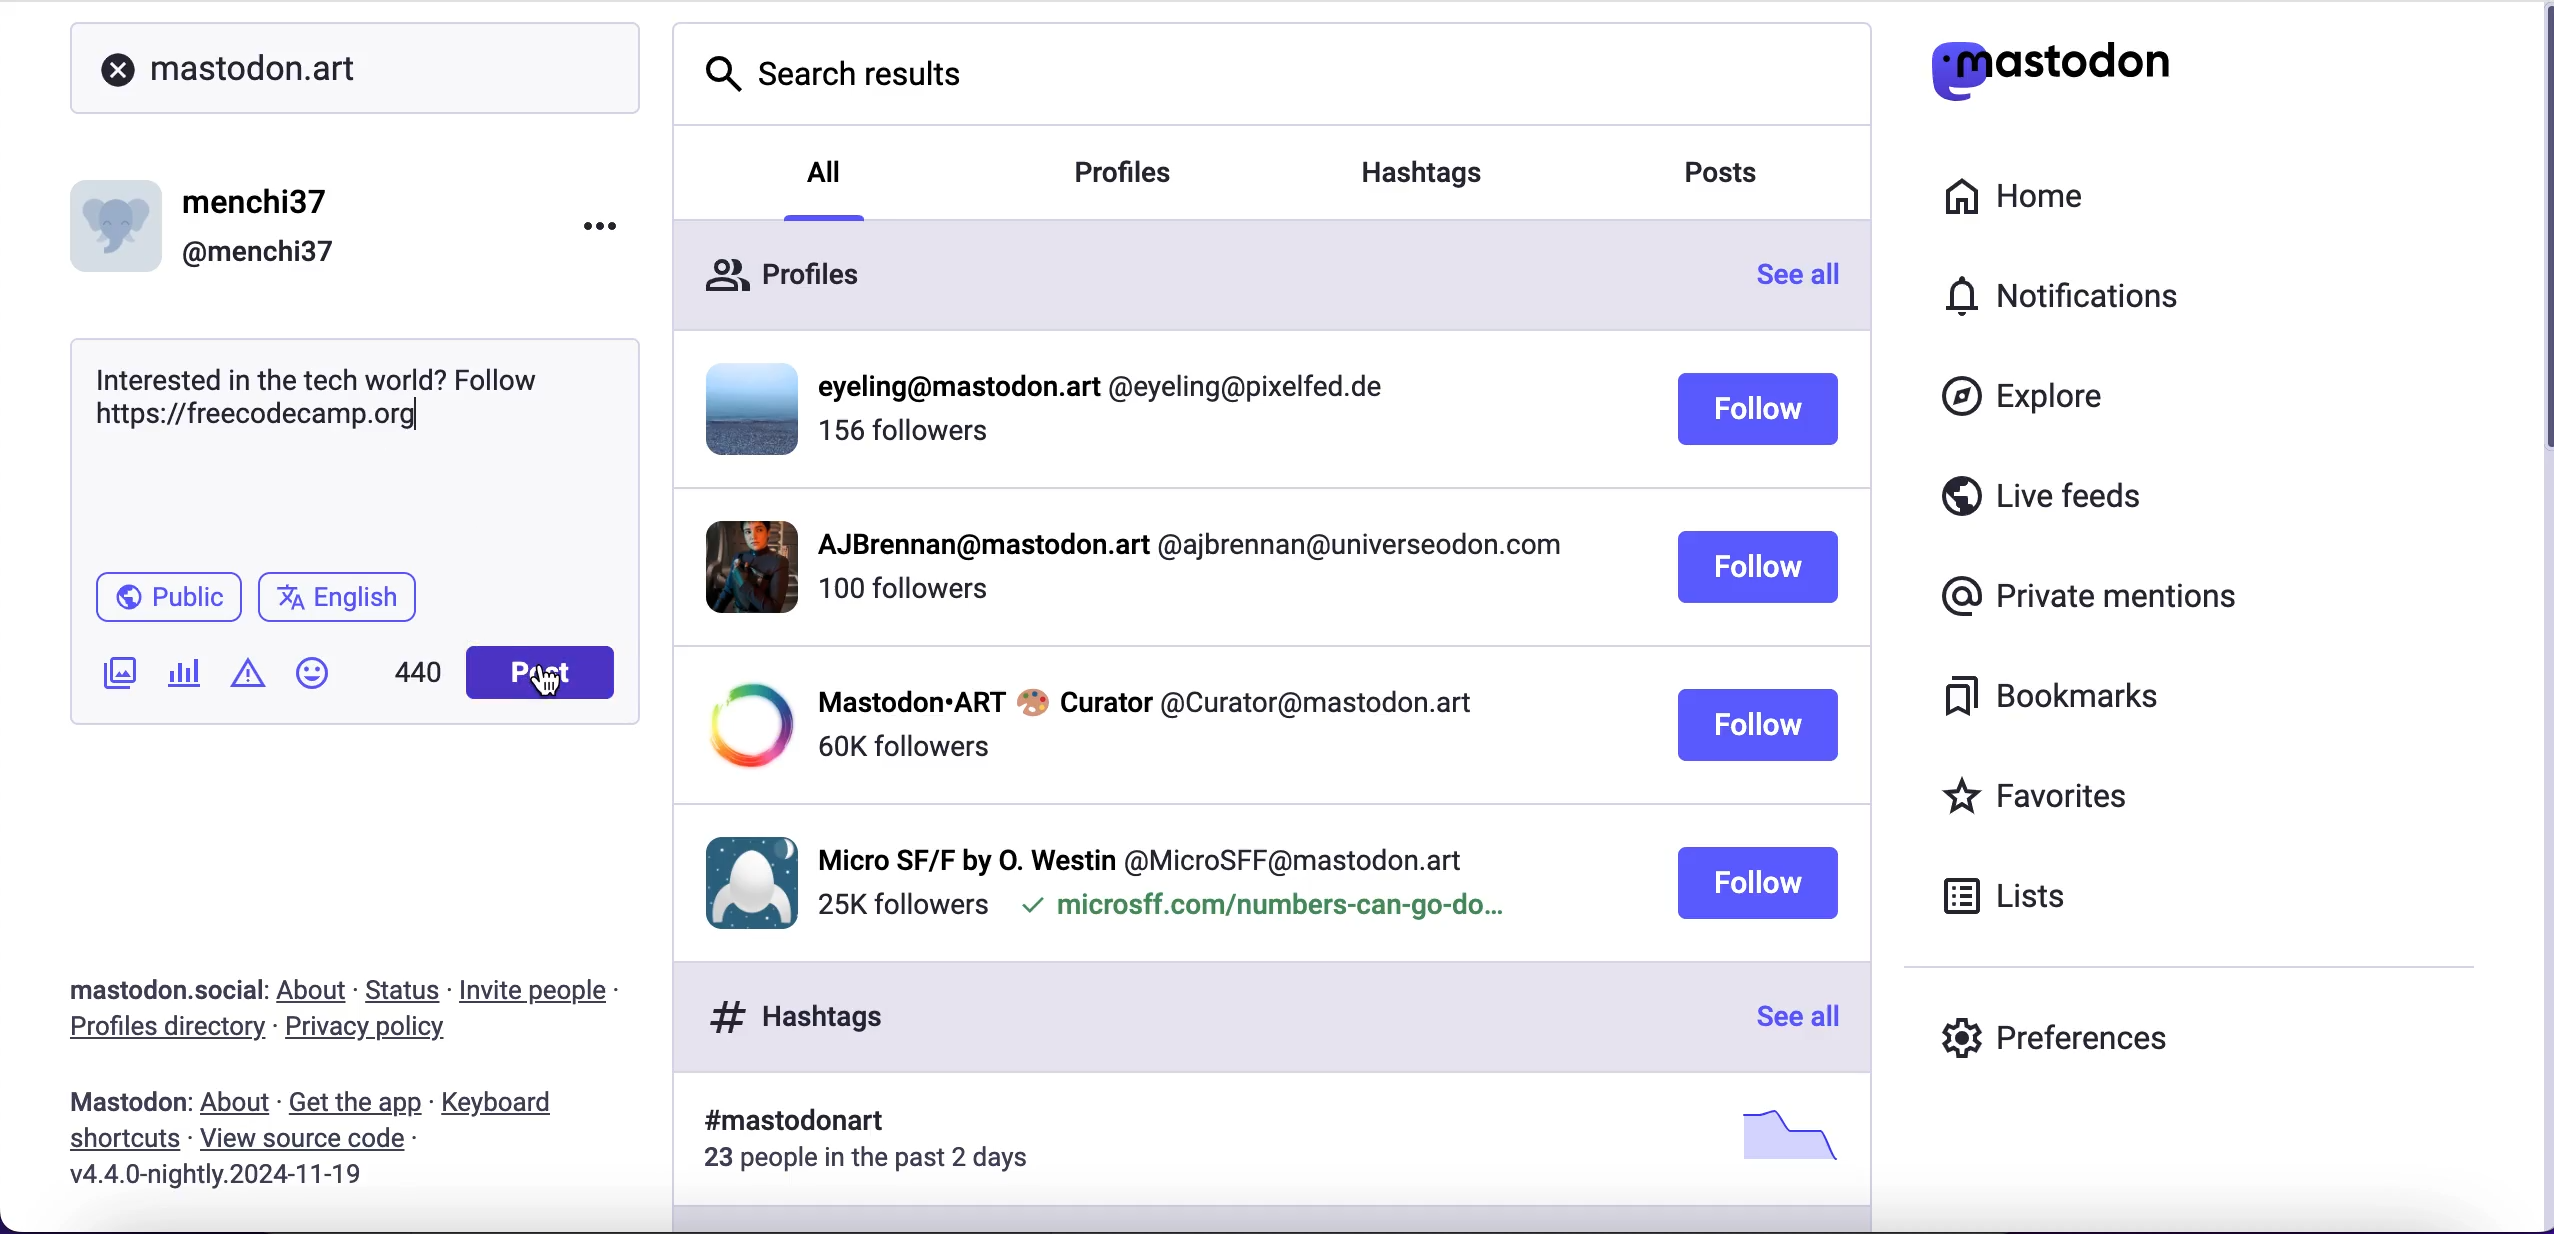  Describe the element at coordinates (120, 1102) in the screenshot. I see `mastodon` at that location.